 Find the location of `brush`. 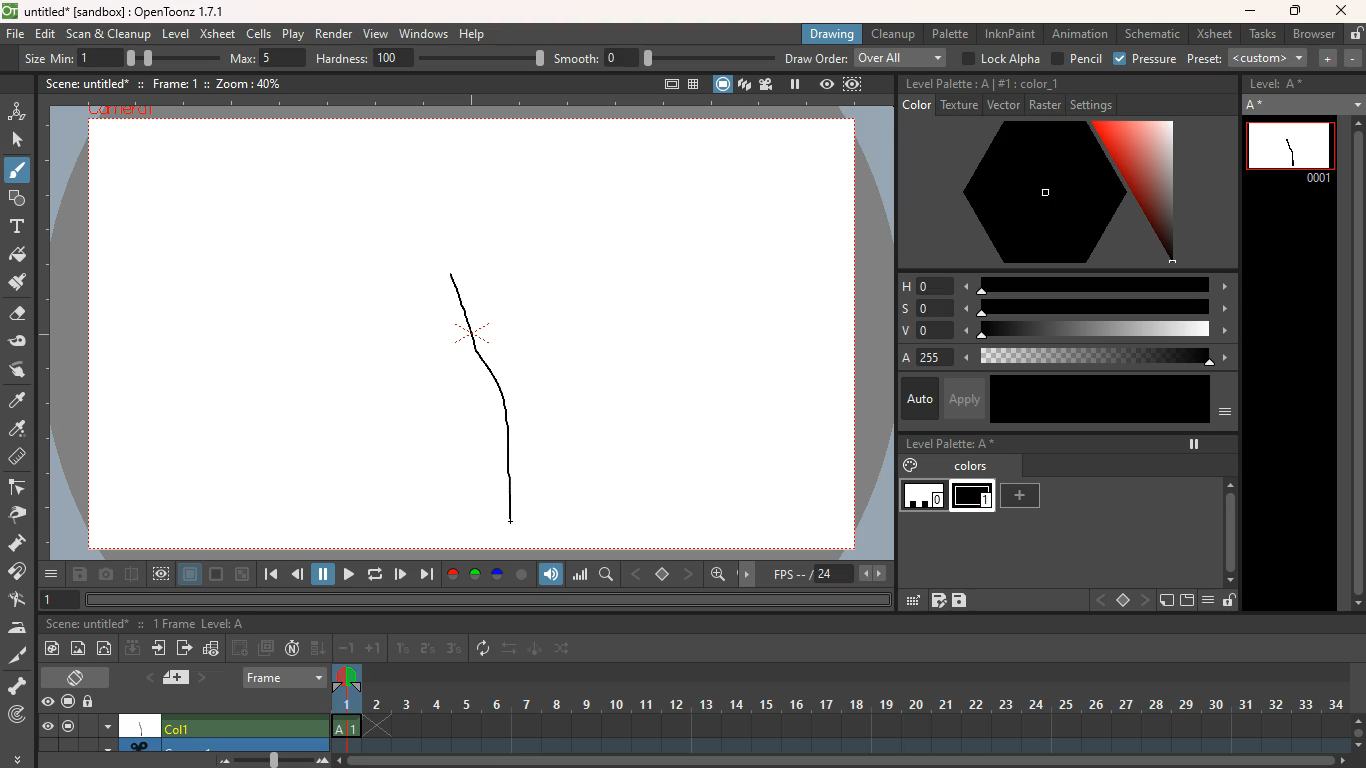

brush is located at coordinates (16, 174).